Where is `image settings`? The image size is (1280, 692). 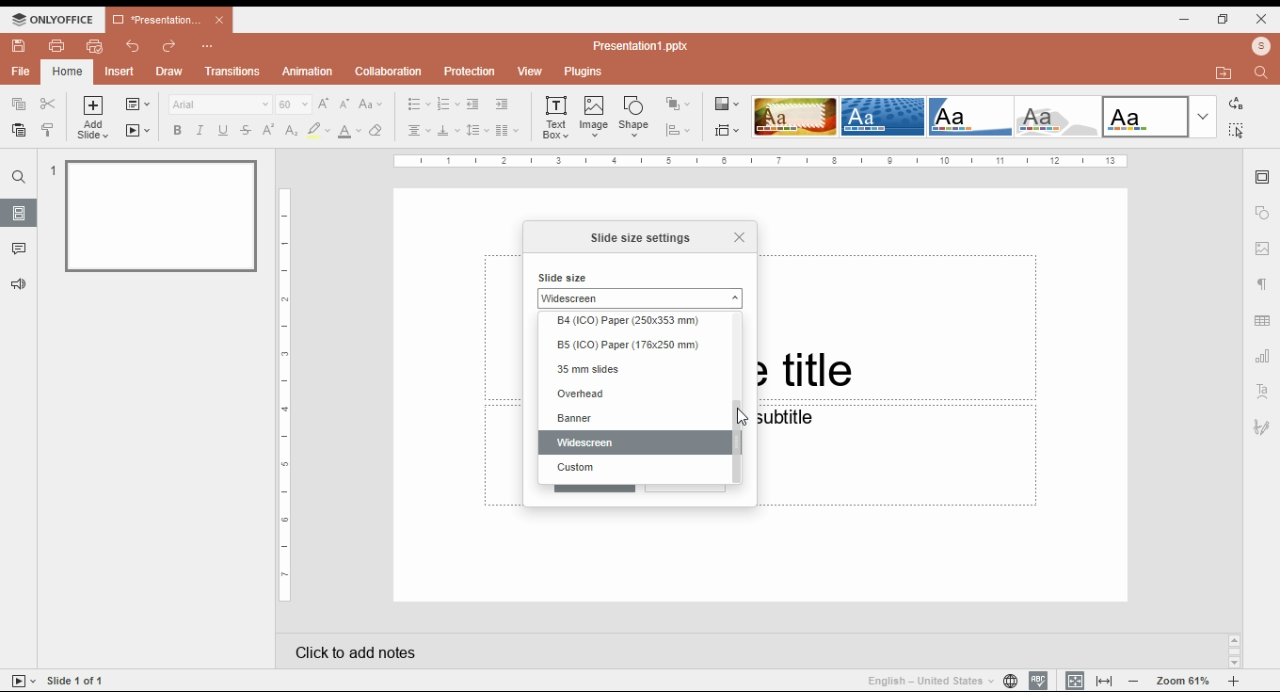
image settings is located at coordinates (1263, 250).